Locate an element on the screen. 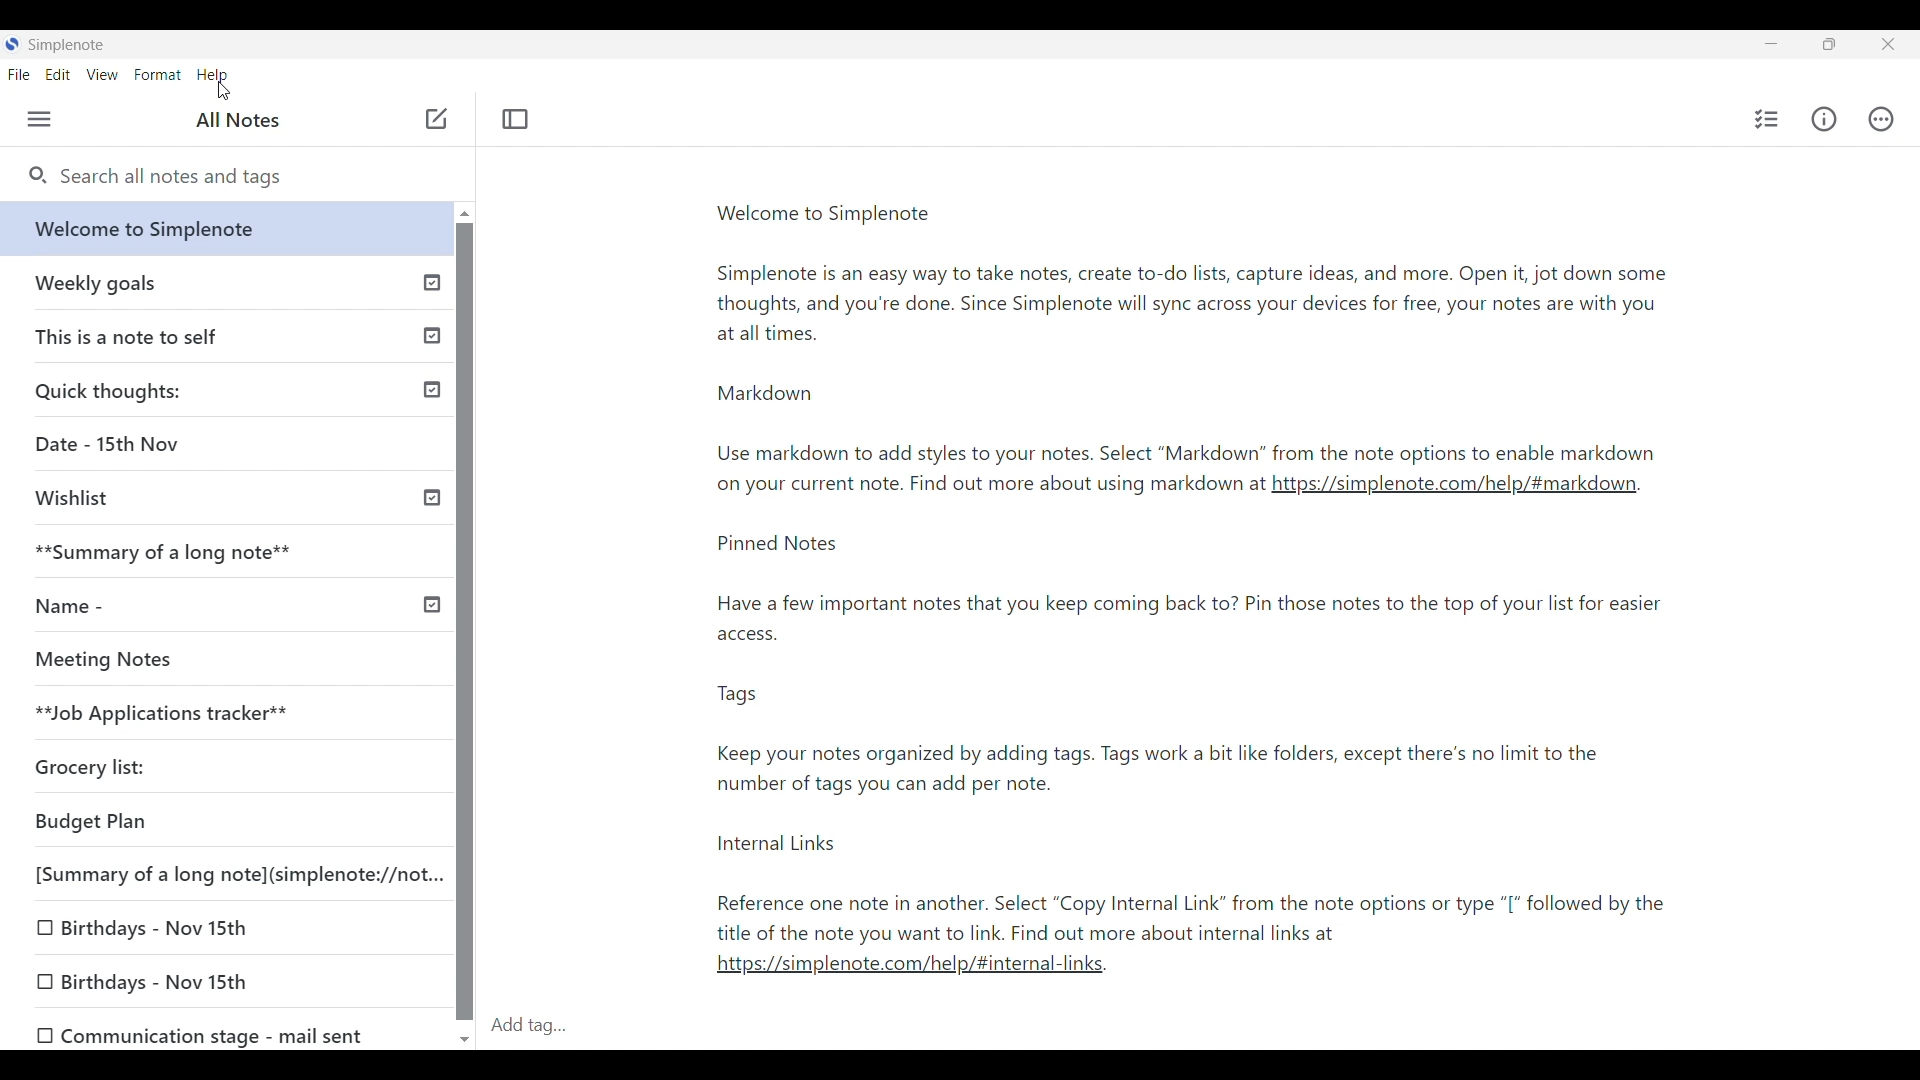  Minimize is located at coordinates (1771, 44).